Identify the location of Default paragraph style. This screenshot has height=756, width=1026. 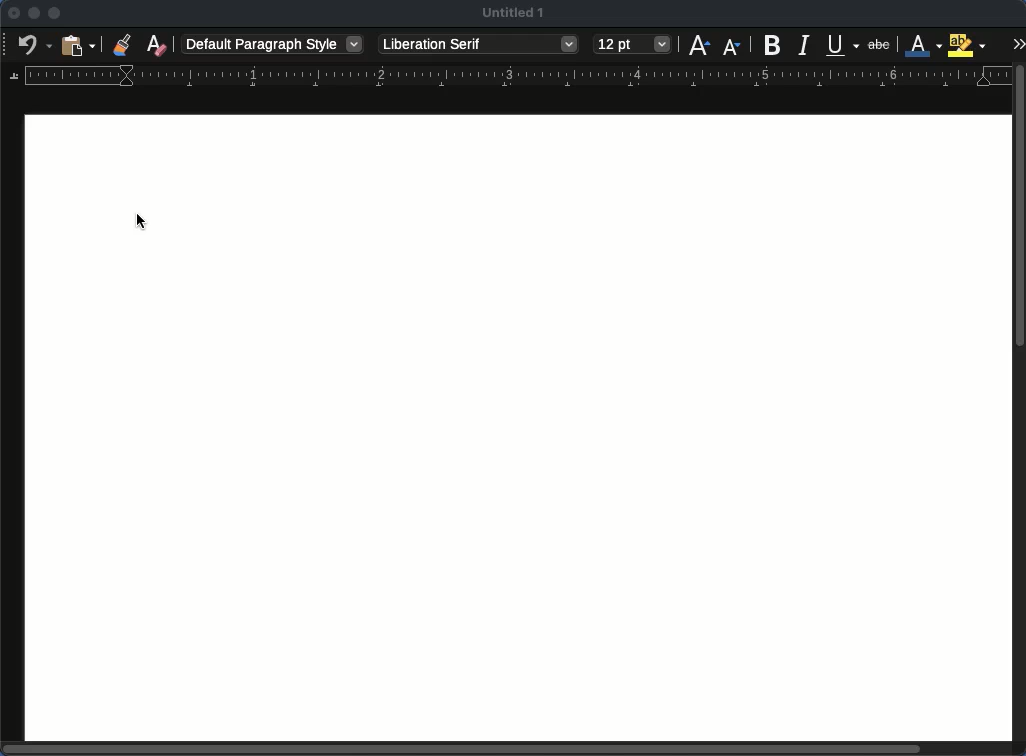
(272, 44).